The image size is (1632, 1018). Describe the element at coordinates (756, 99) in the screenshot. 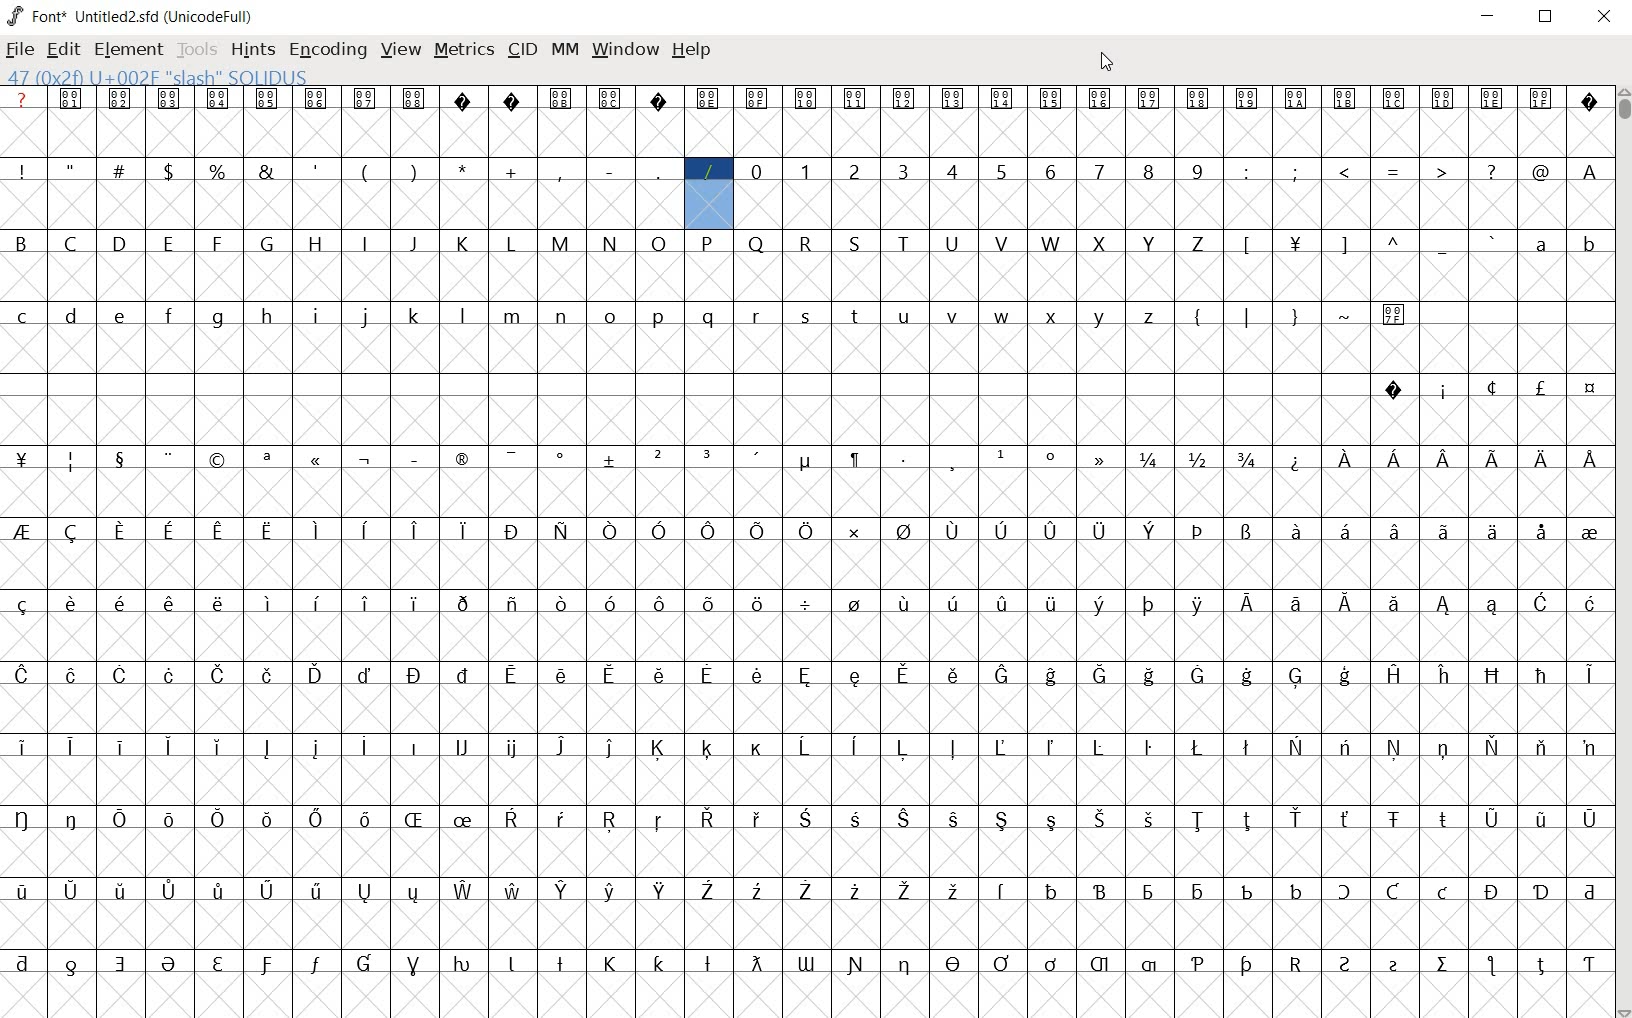

I see `glyph` at that location.